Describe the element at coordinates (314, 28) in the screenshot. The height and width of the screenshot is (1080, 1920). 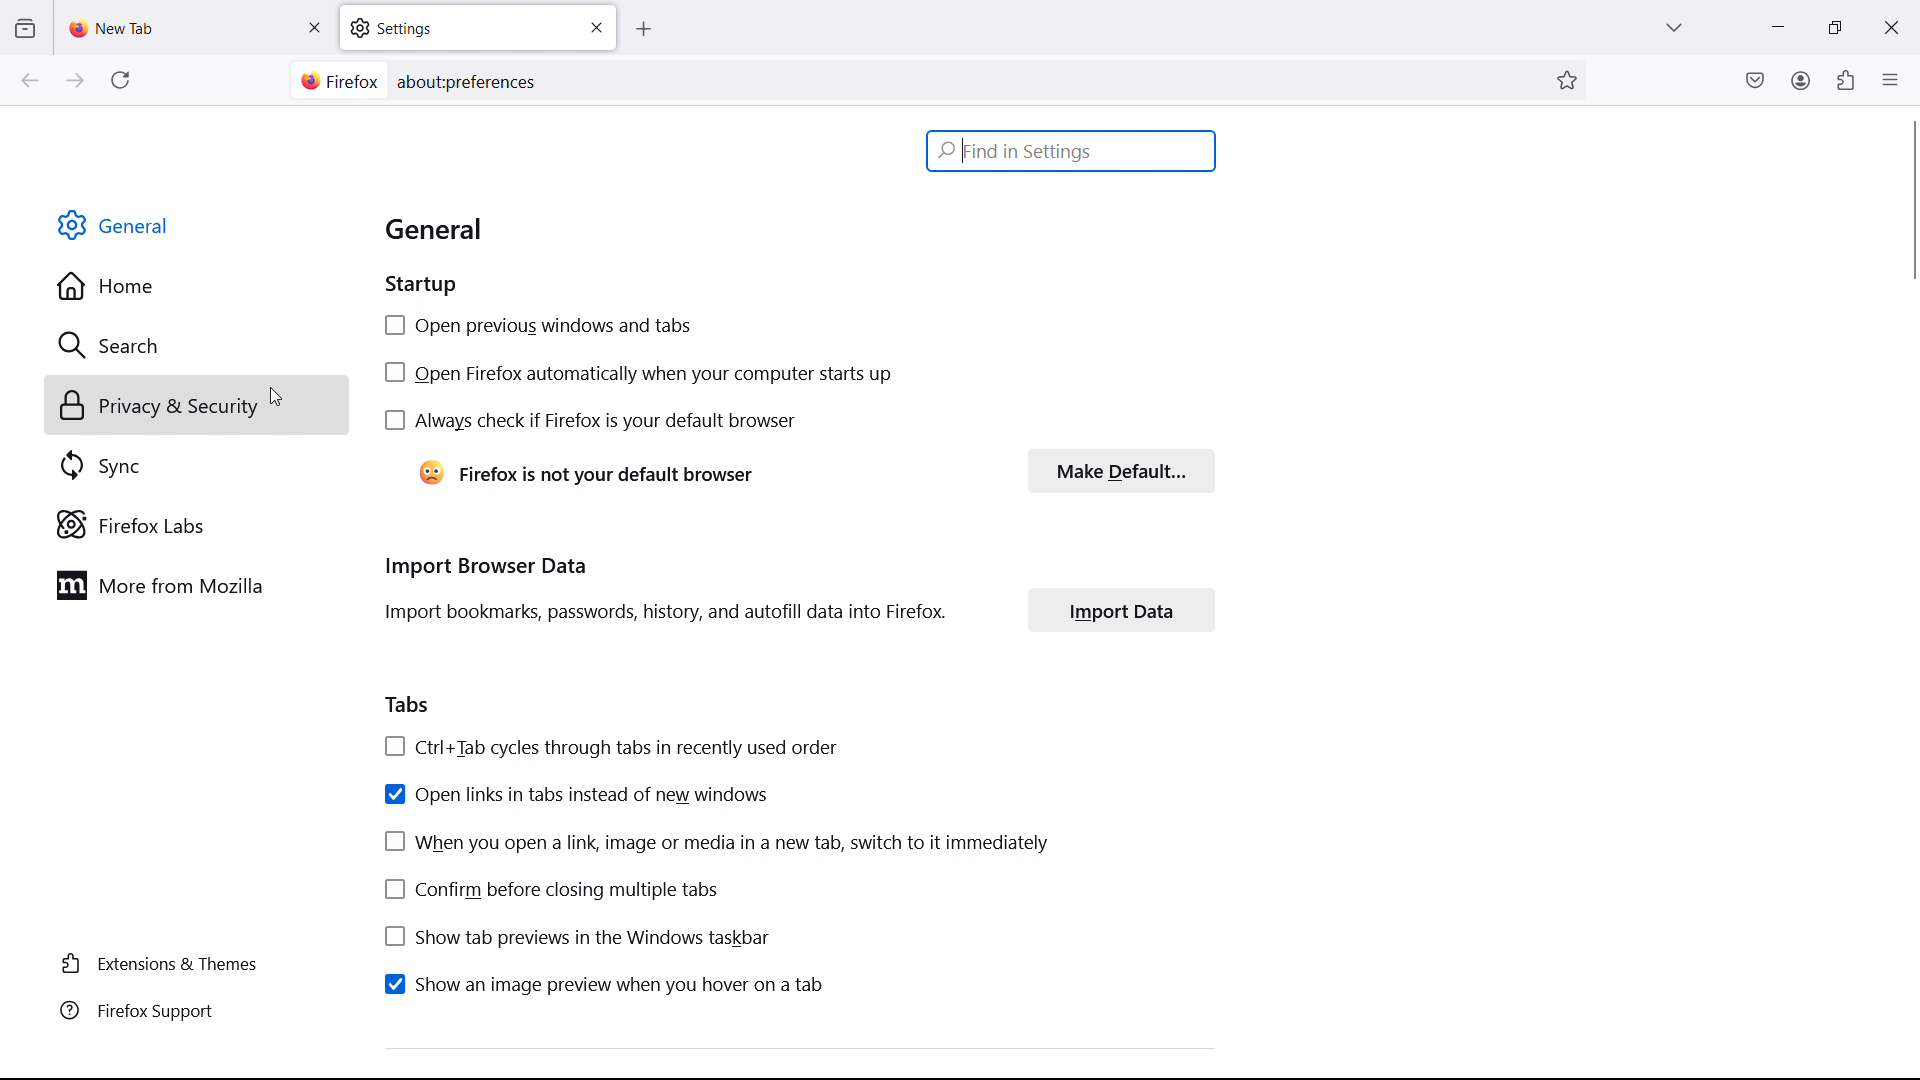
I see `close tab` at that location.